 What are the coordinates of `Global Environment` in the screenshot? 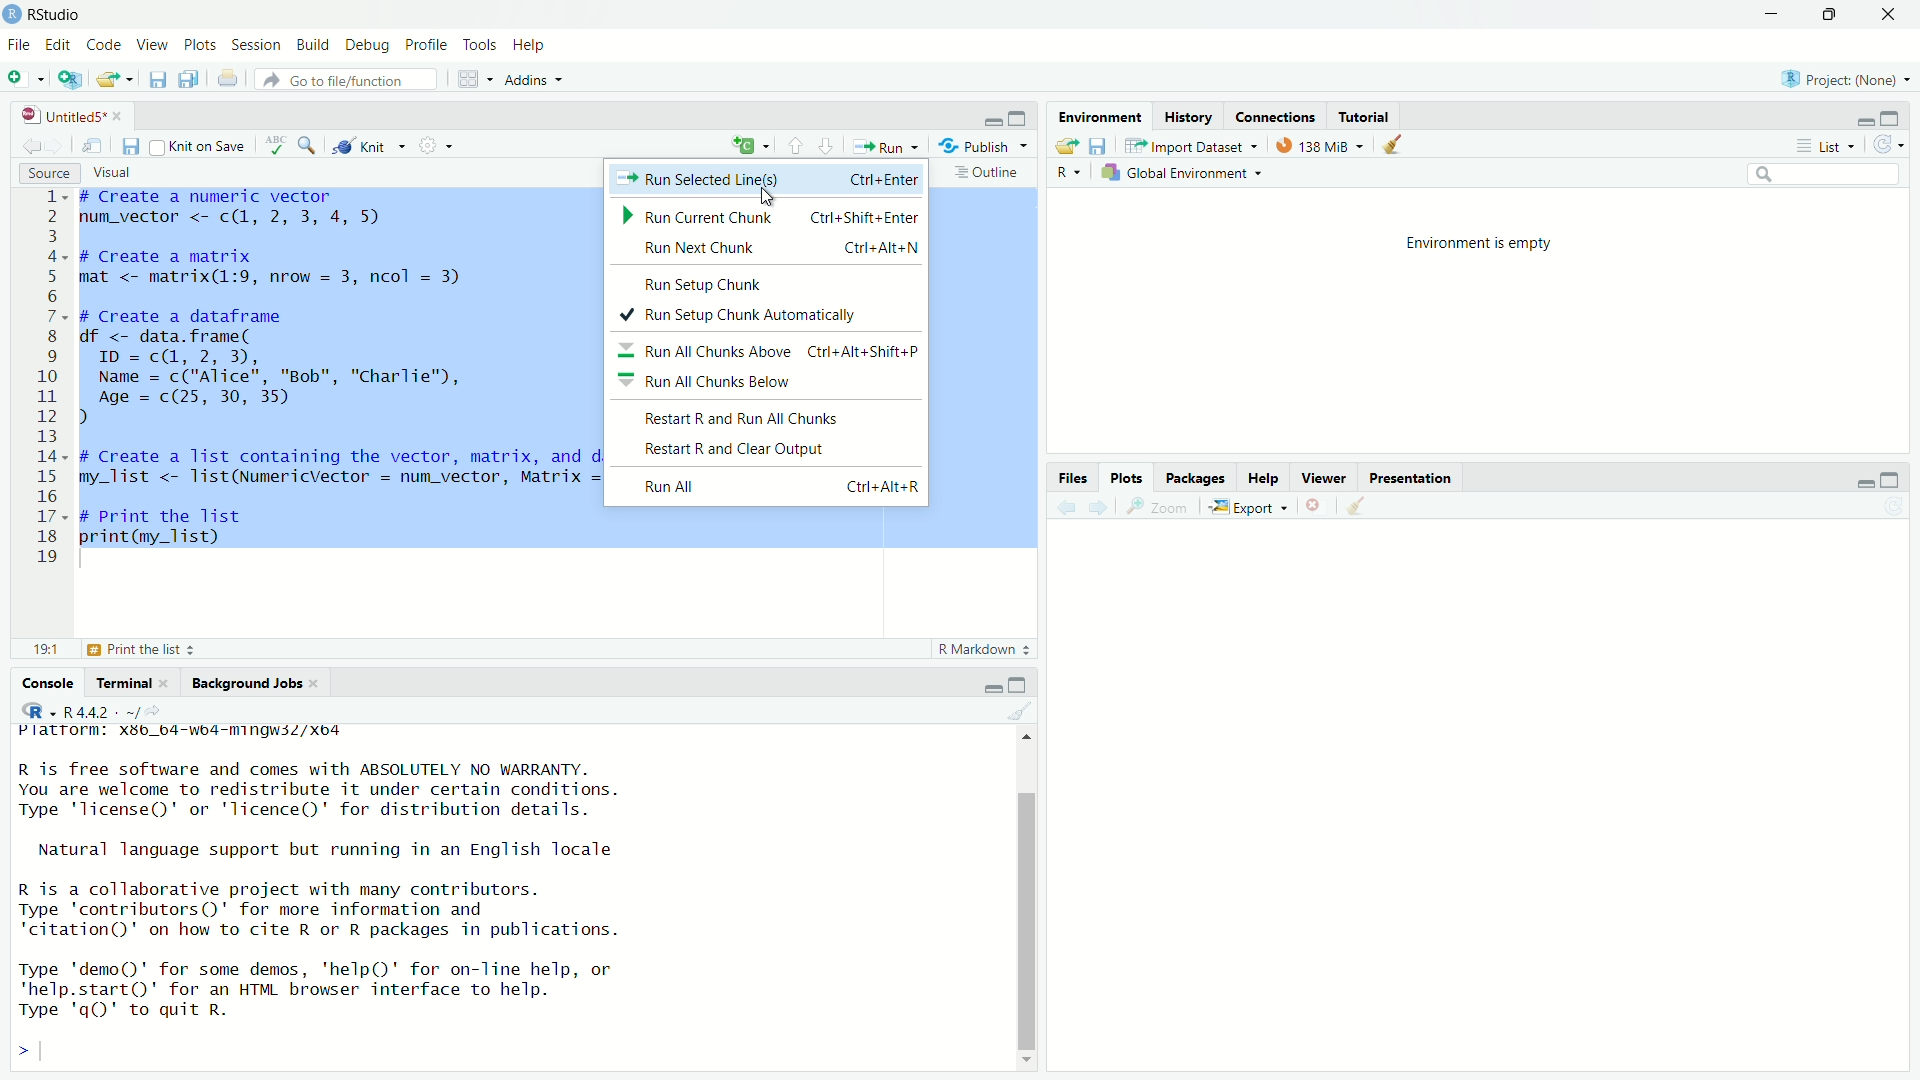 It's located at (1186, 172).